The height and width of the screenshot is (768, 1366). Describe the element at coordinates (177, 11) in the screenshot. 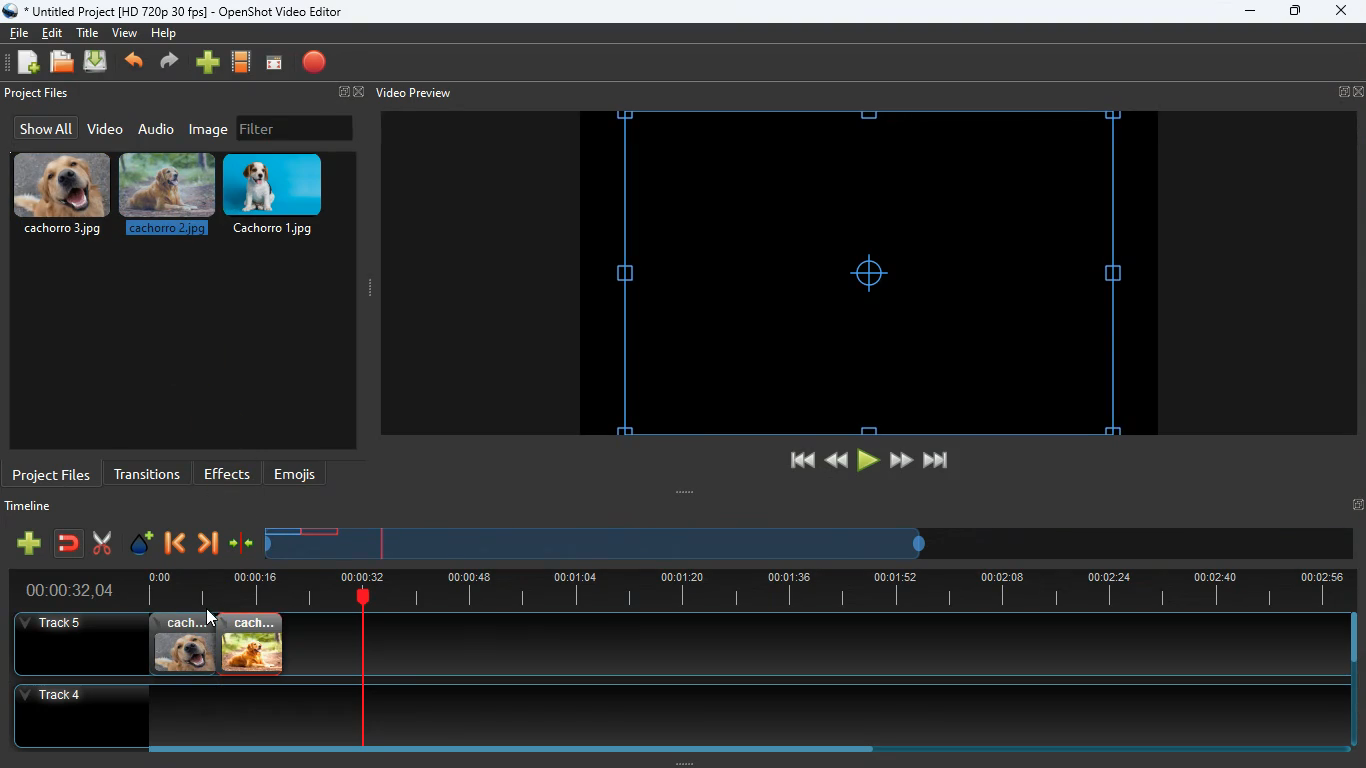

I see `* Untitled Project [HD 720p 30 fps] - OpenShot Video Editor` at that location.